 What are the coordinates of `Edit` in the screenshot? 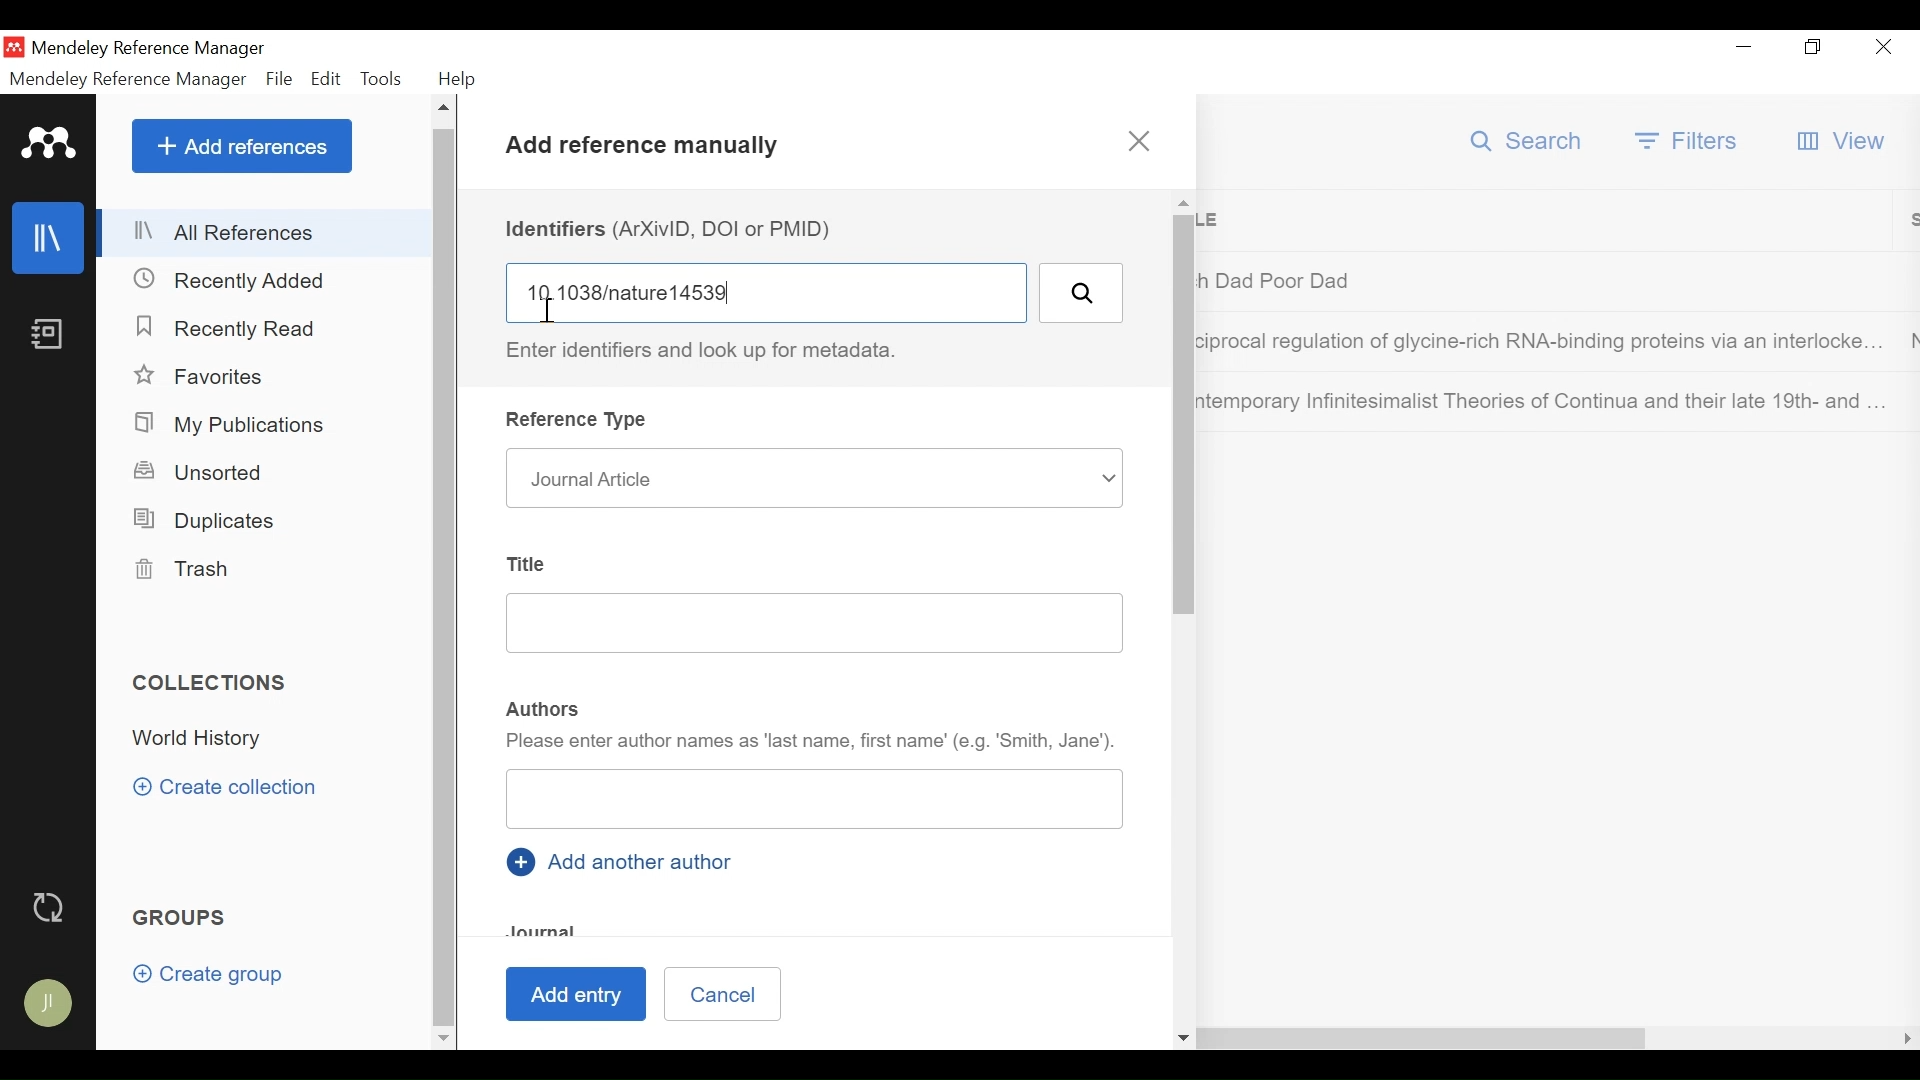 It's located at (327, 78).